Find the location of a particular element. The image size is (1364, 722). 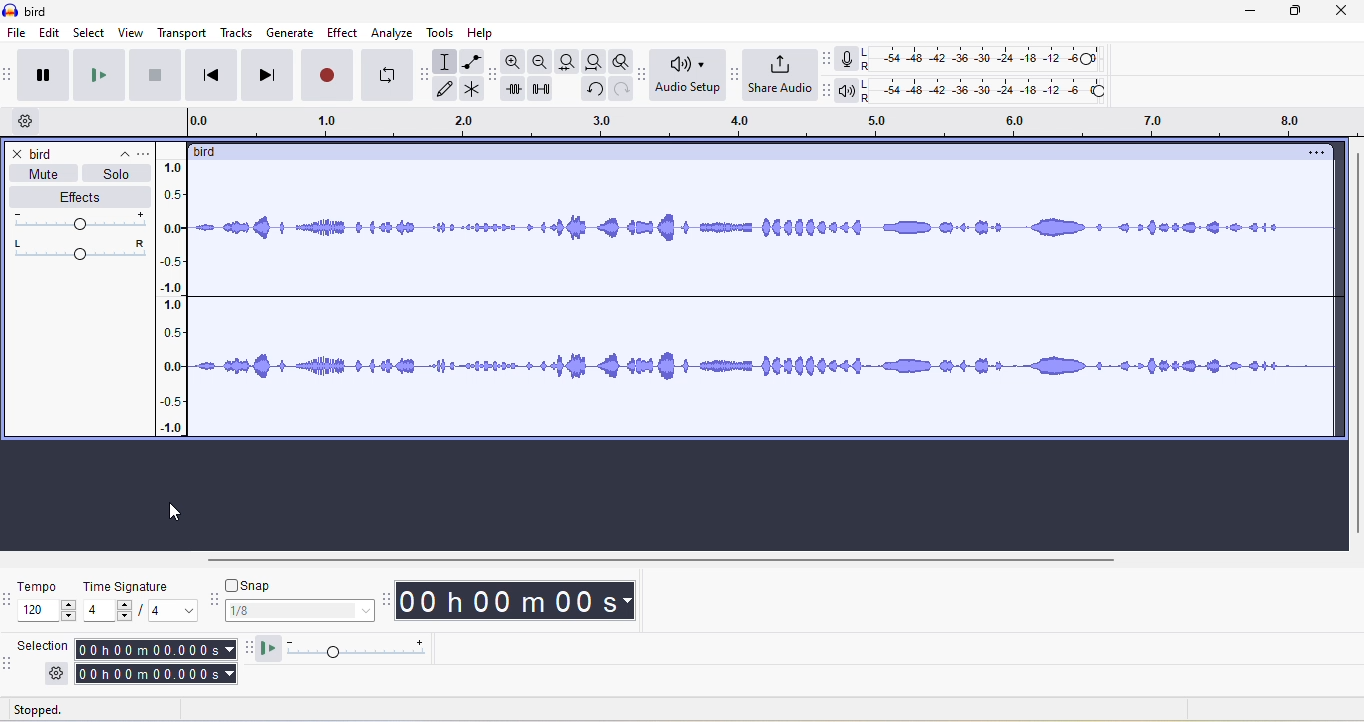

audacity selection toolbar is located at coordinates (9, 662).